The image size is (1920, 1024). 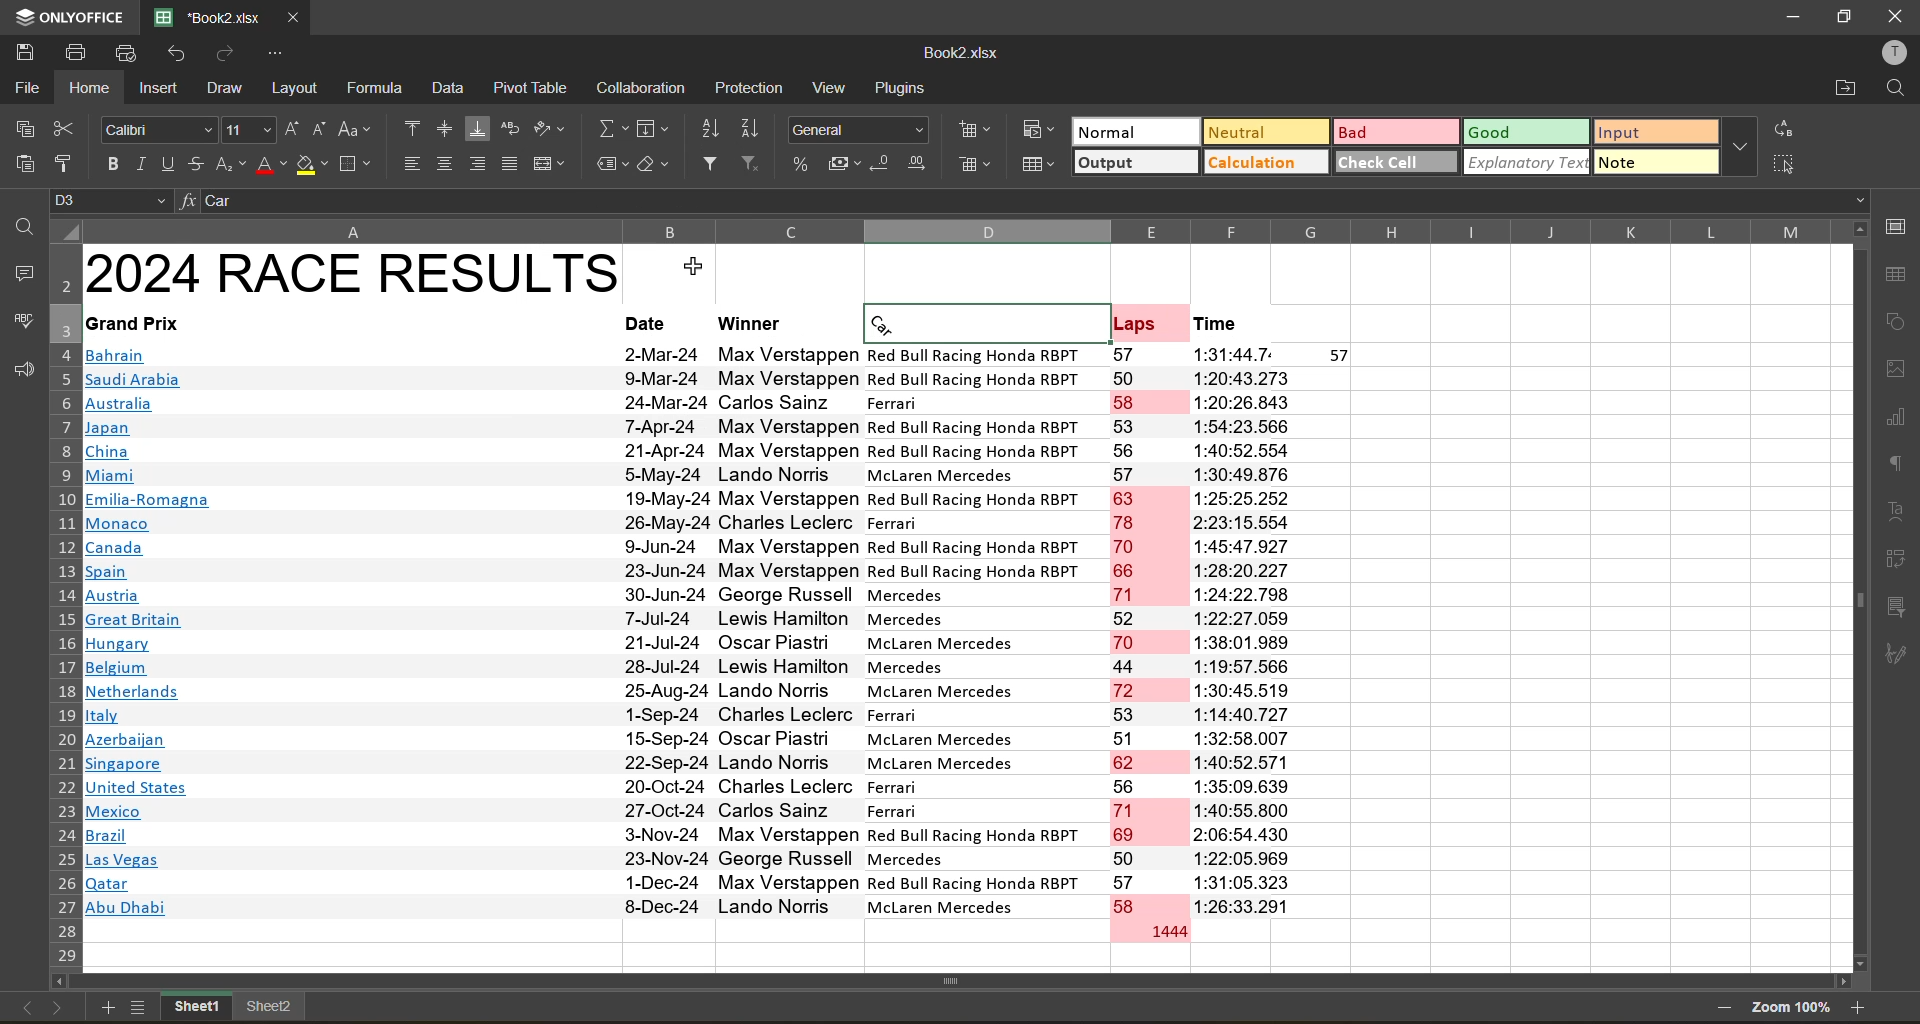 What do you see at coordinates (1617, 647) in the screenshot?
I see `Empty cells` at bounding box center [1617, 647].